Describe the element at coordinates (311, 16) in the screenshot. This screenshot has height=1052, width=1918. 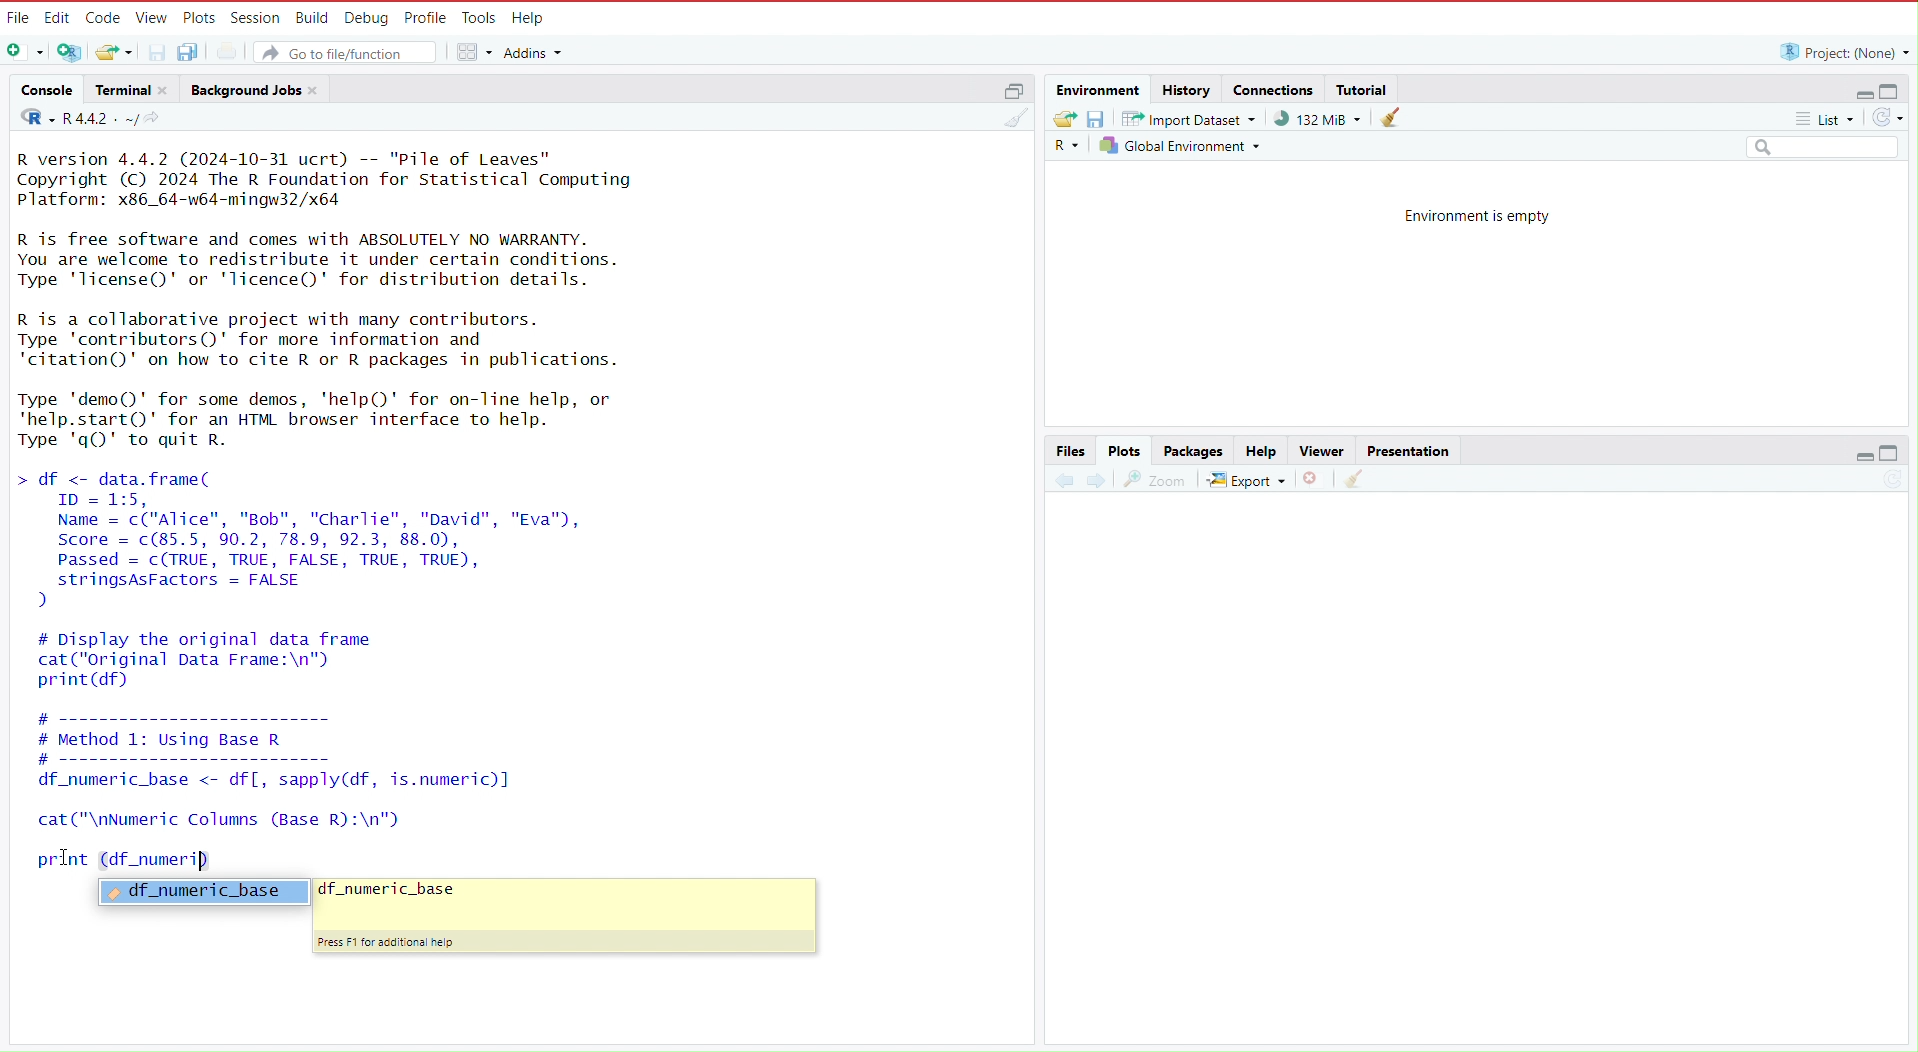
I see `Build` at that location.